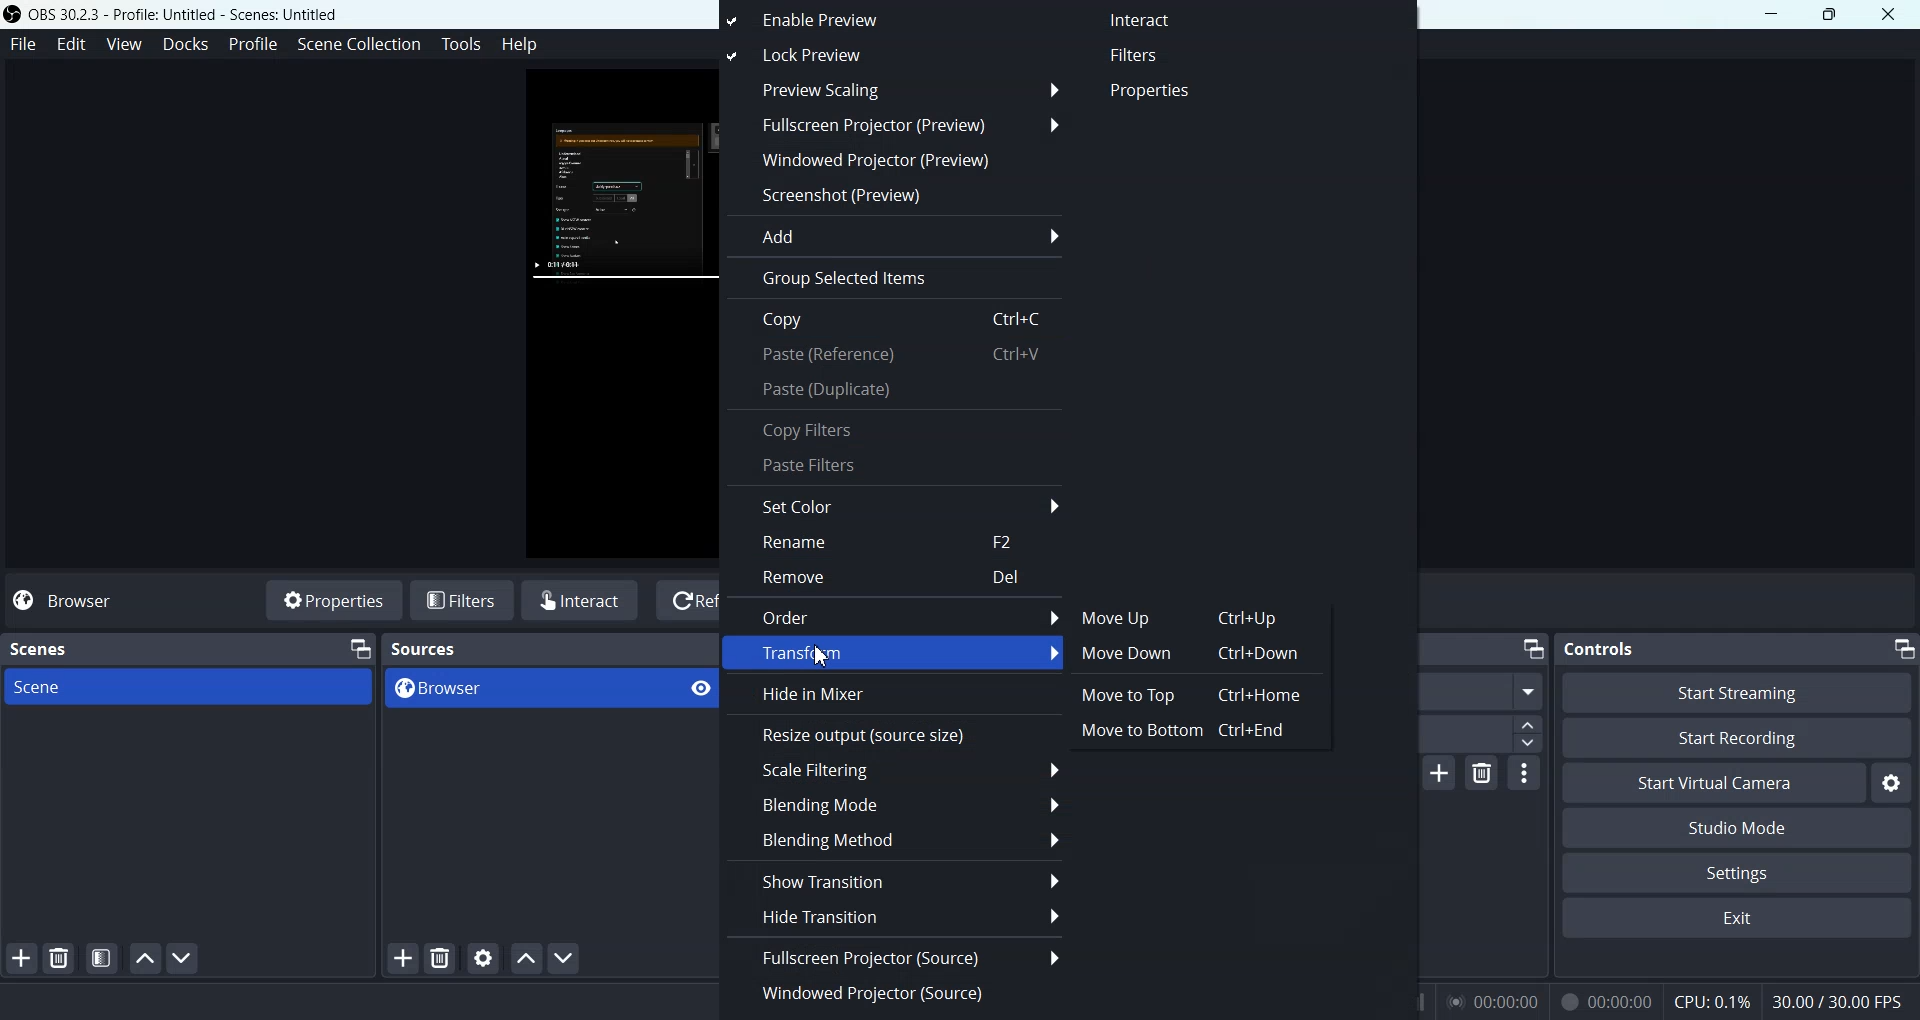 The height and width of the screenshot is (1020, 1920). Describe the element at coordinates (896, 579) in the screenshot. I see `Remove` at that location.